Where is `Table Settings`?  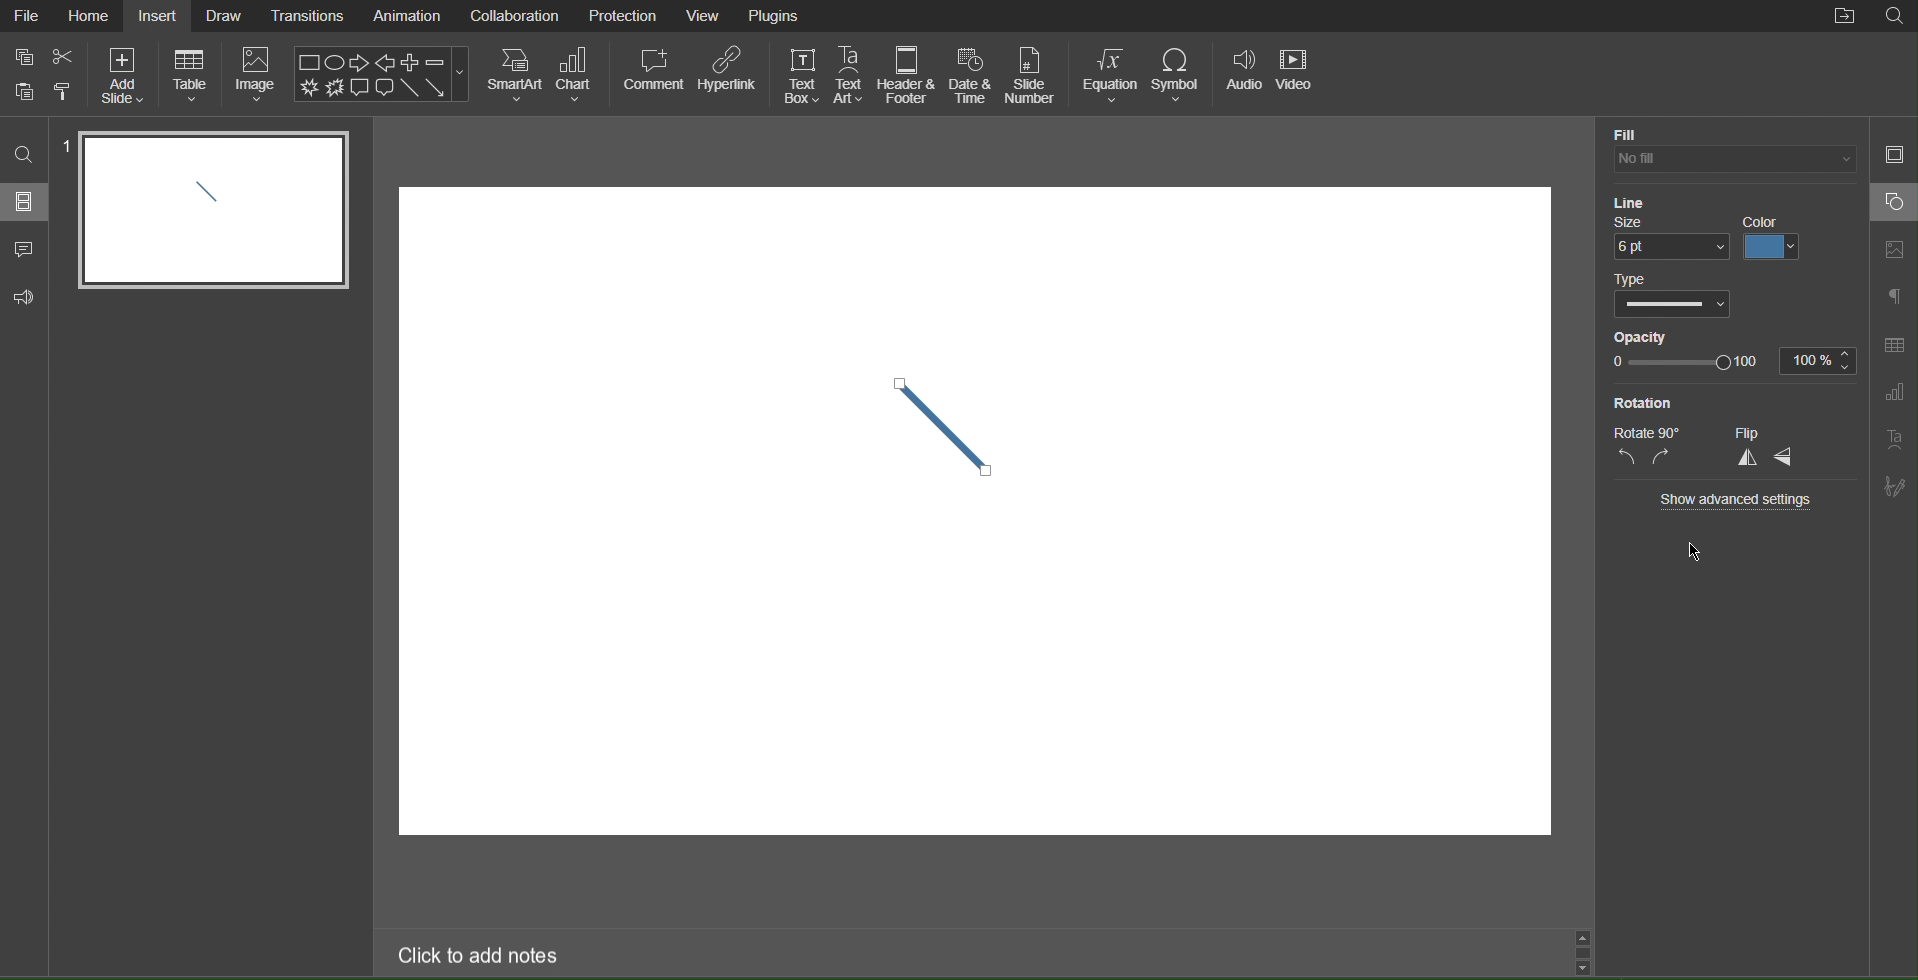 Table Settings is located at coordinates (1894, 344).